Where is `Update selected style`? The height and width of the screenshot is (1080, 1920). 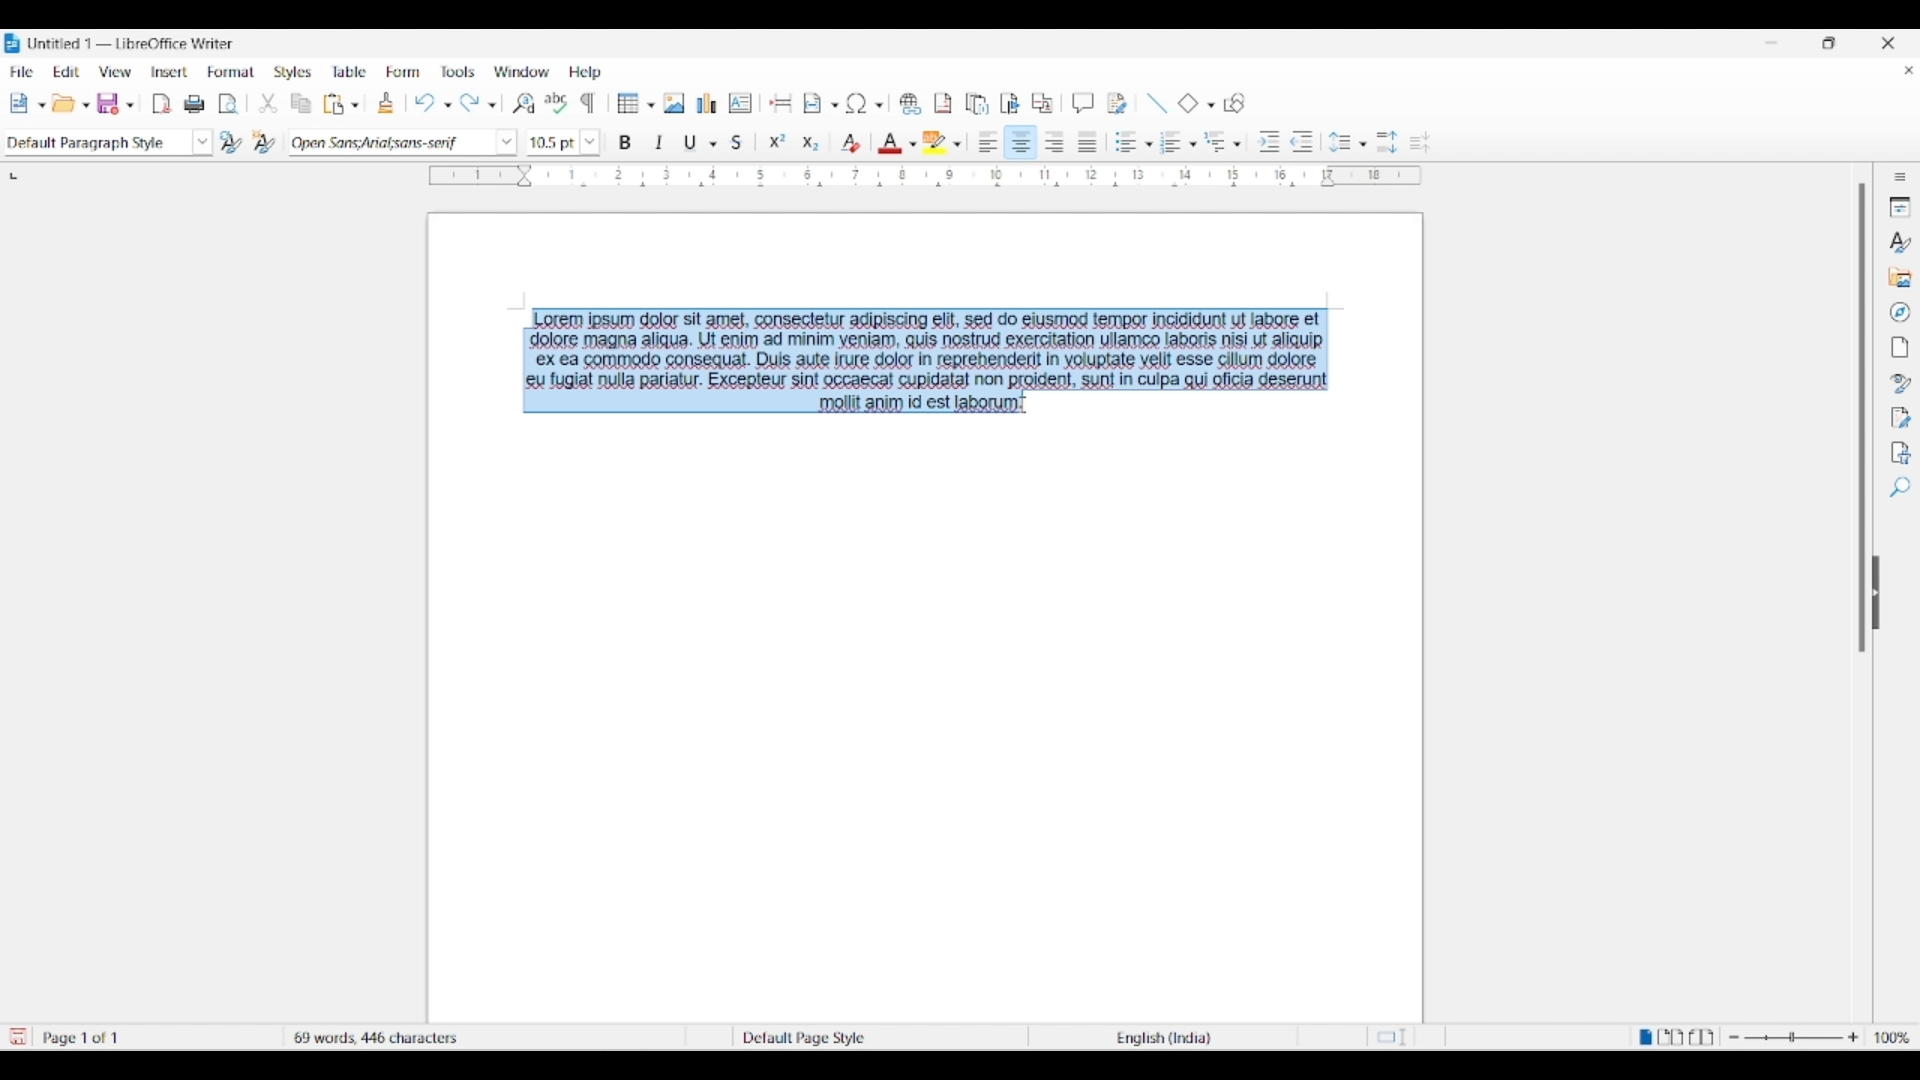
Update selected style is located at coordinates (232, 142).